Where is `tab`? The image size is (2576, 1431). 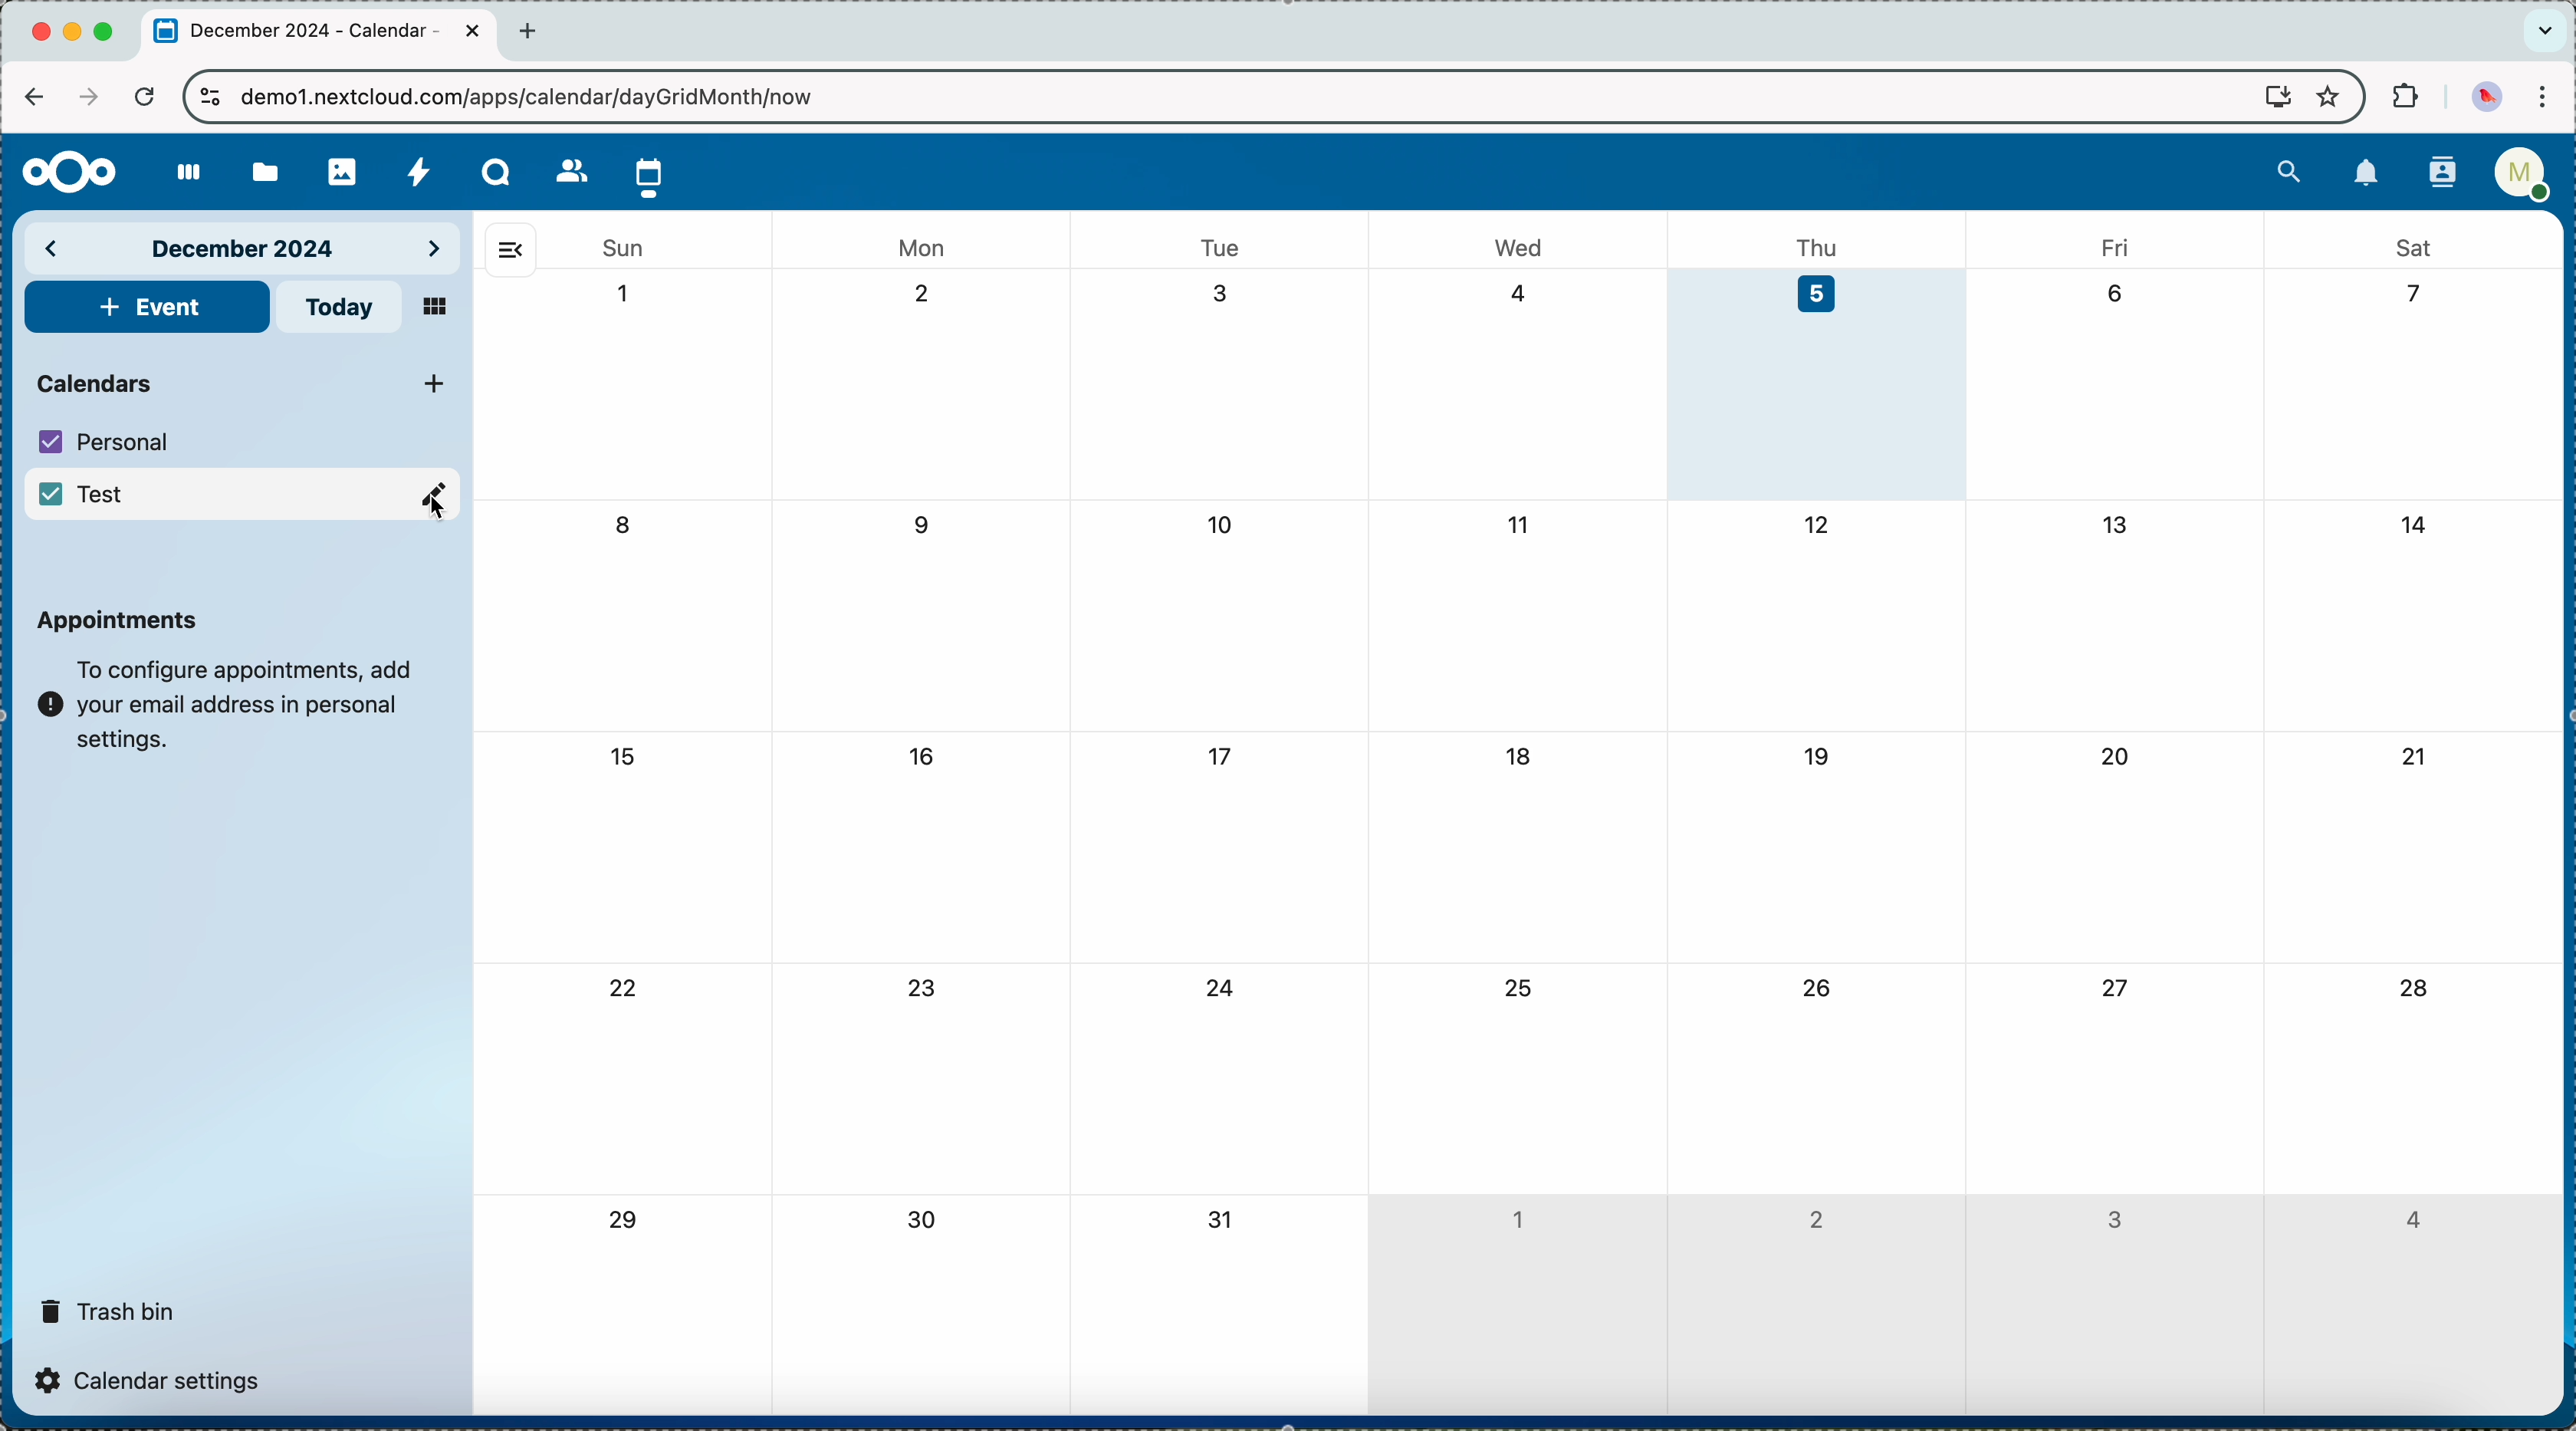 tab is located at coordinates (320, 33).